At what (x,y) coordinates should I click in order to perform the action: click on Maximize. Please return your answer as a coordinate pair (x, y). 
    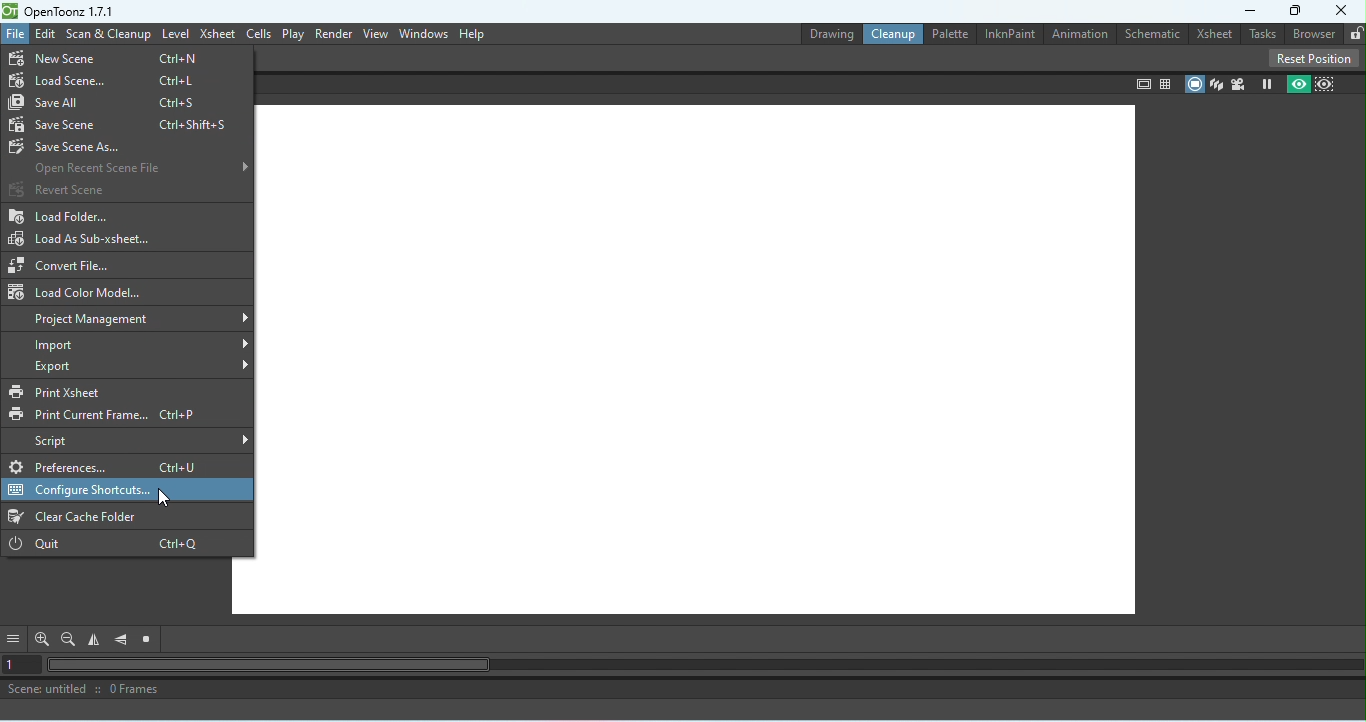
    Looking at the image, I should click on (1297, 10).